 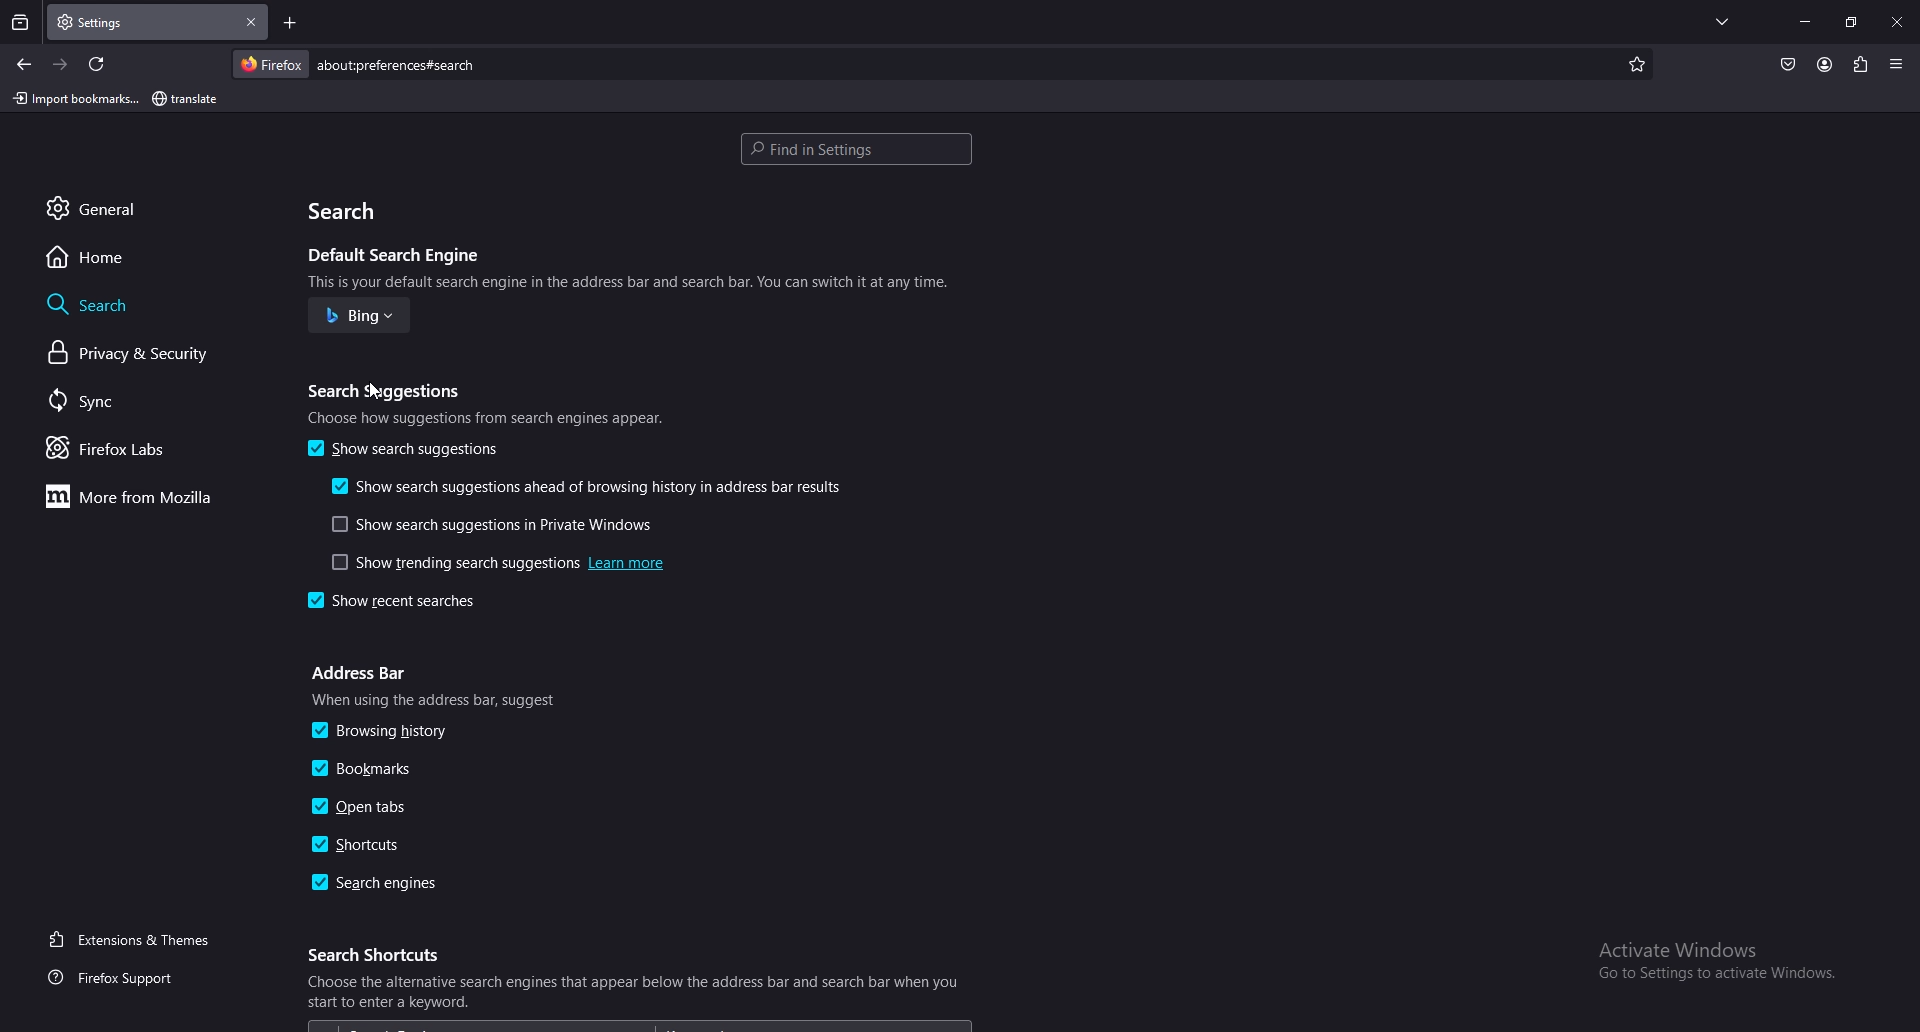 I want to click on info, so click(x=487, y=418).